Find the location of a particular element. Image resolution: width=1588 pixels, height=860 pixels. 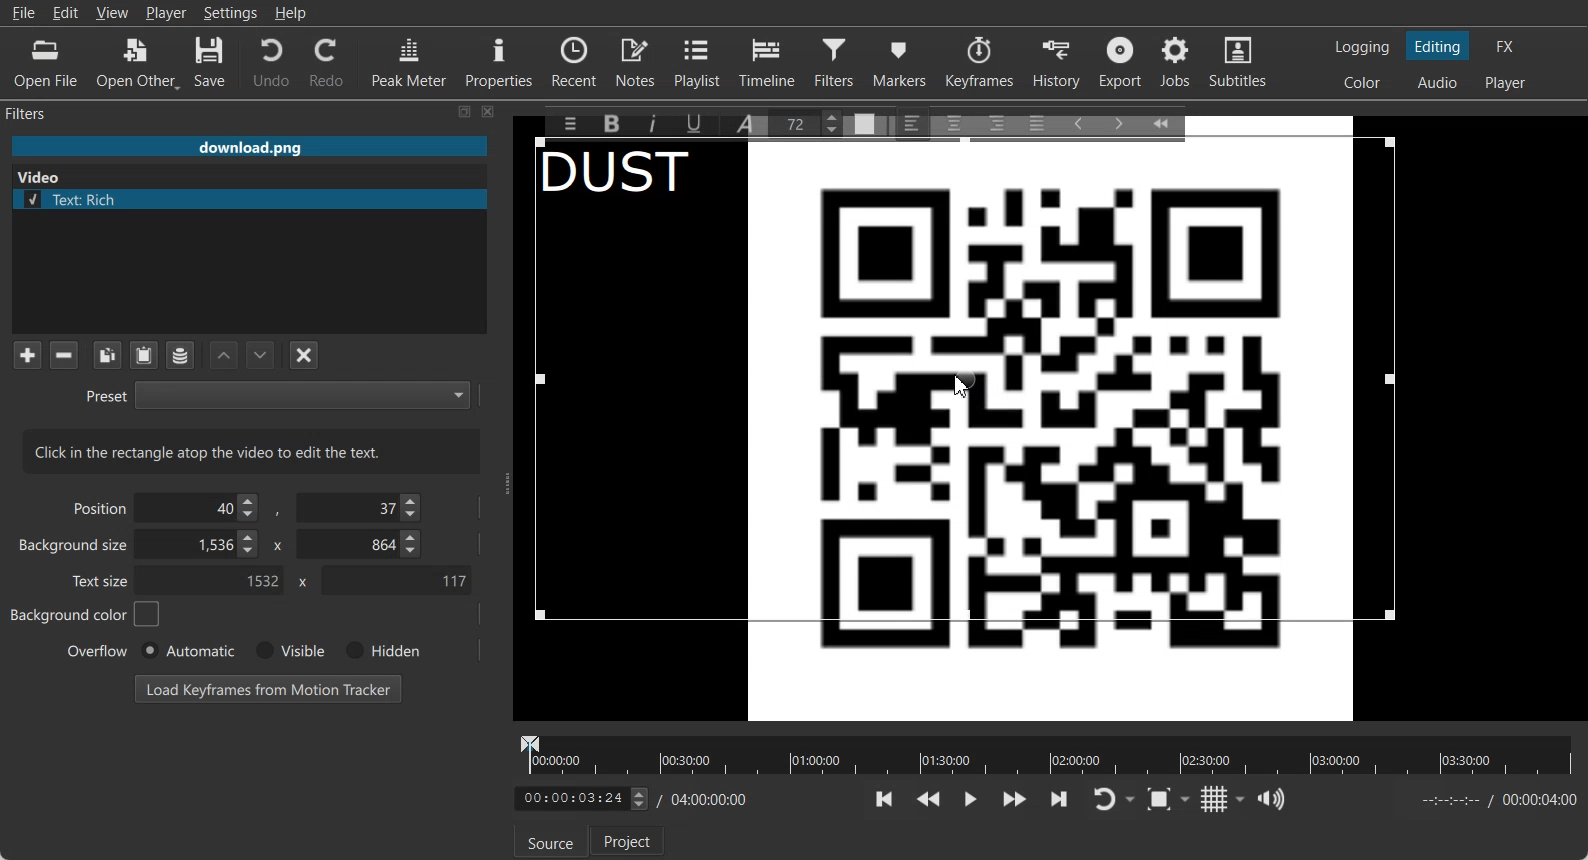

x is located at coordinates (275, 544).